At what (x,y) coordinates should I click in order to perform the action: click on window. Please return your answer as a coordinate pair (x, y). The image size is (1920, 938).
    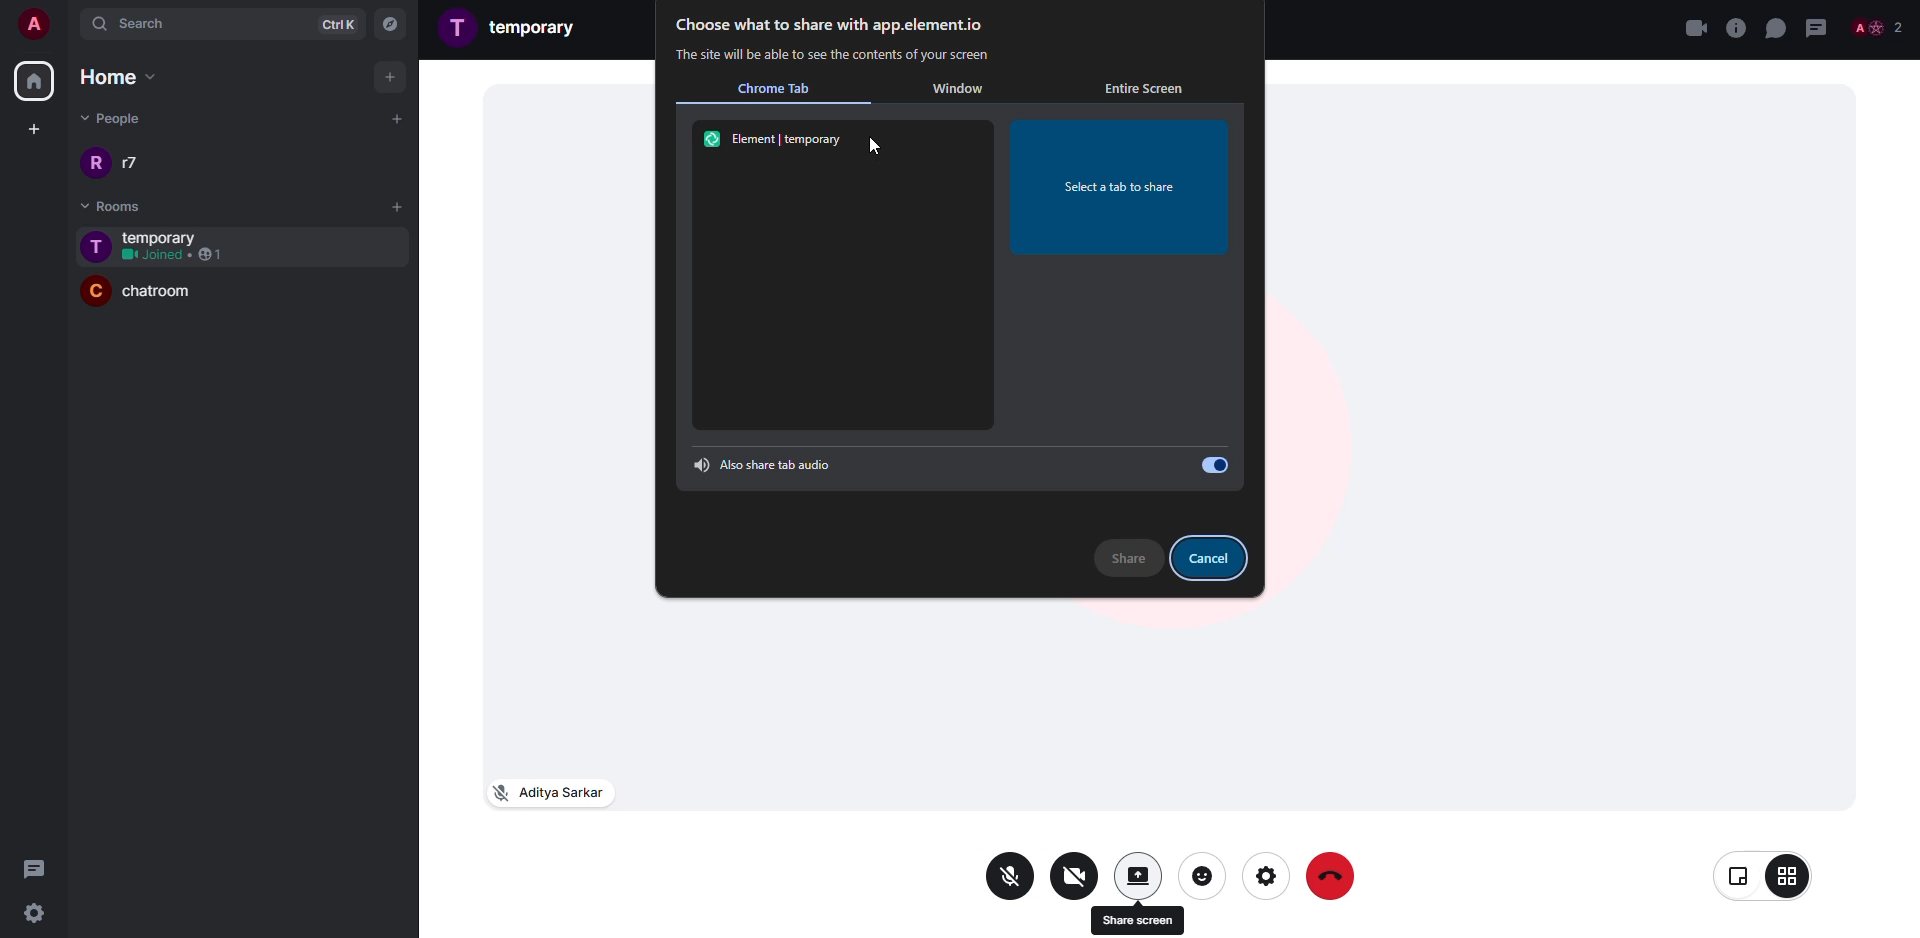
    Looking at the image, I should click on (957, 89).